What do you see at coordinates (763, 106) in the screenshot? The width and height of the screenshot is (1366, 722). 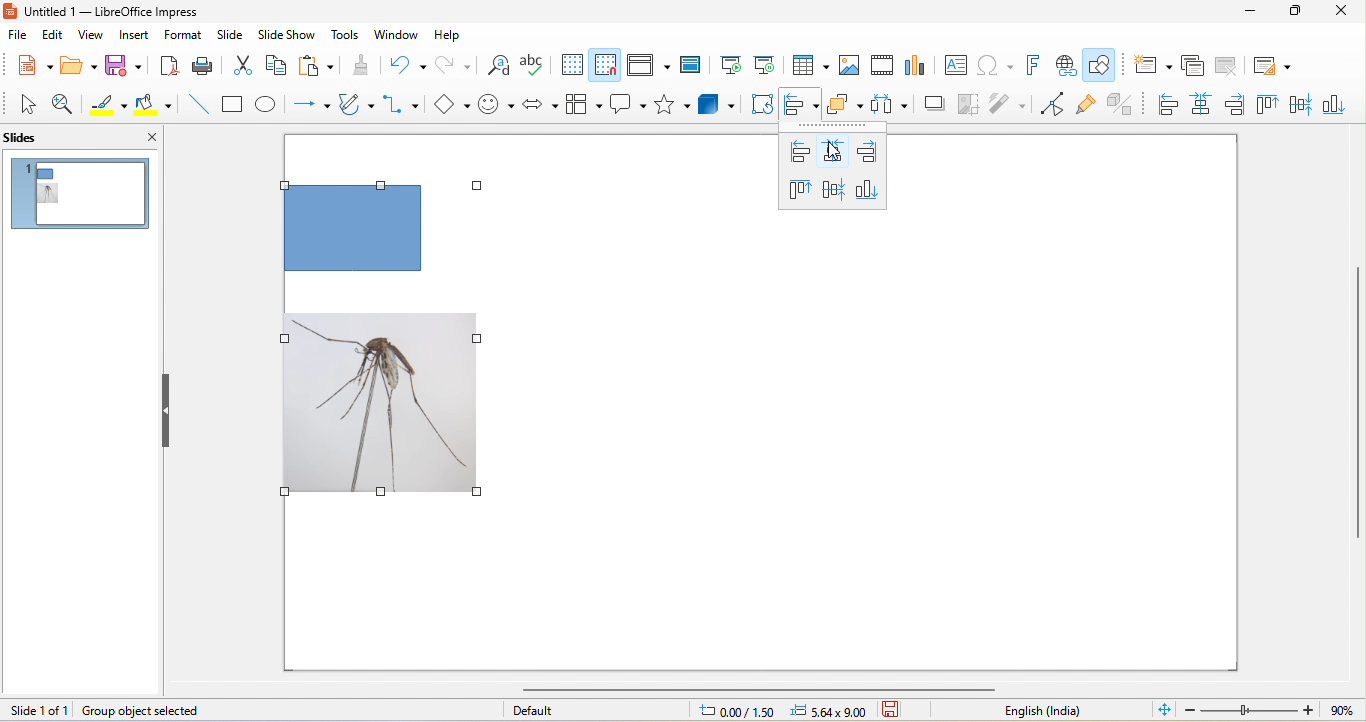 I see `rotate` at bounding box center [763, 106].